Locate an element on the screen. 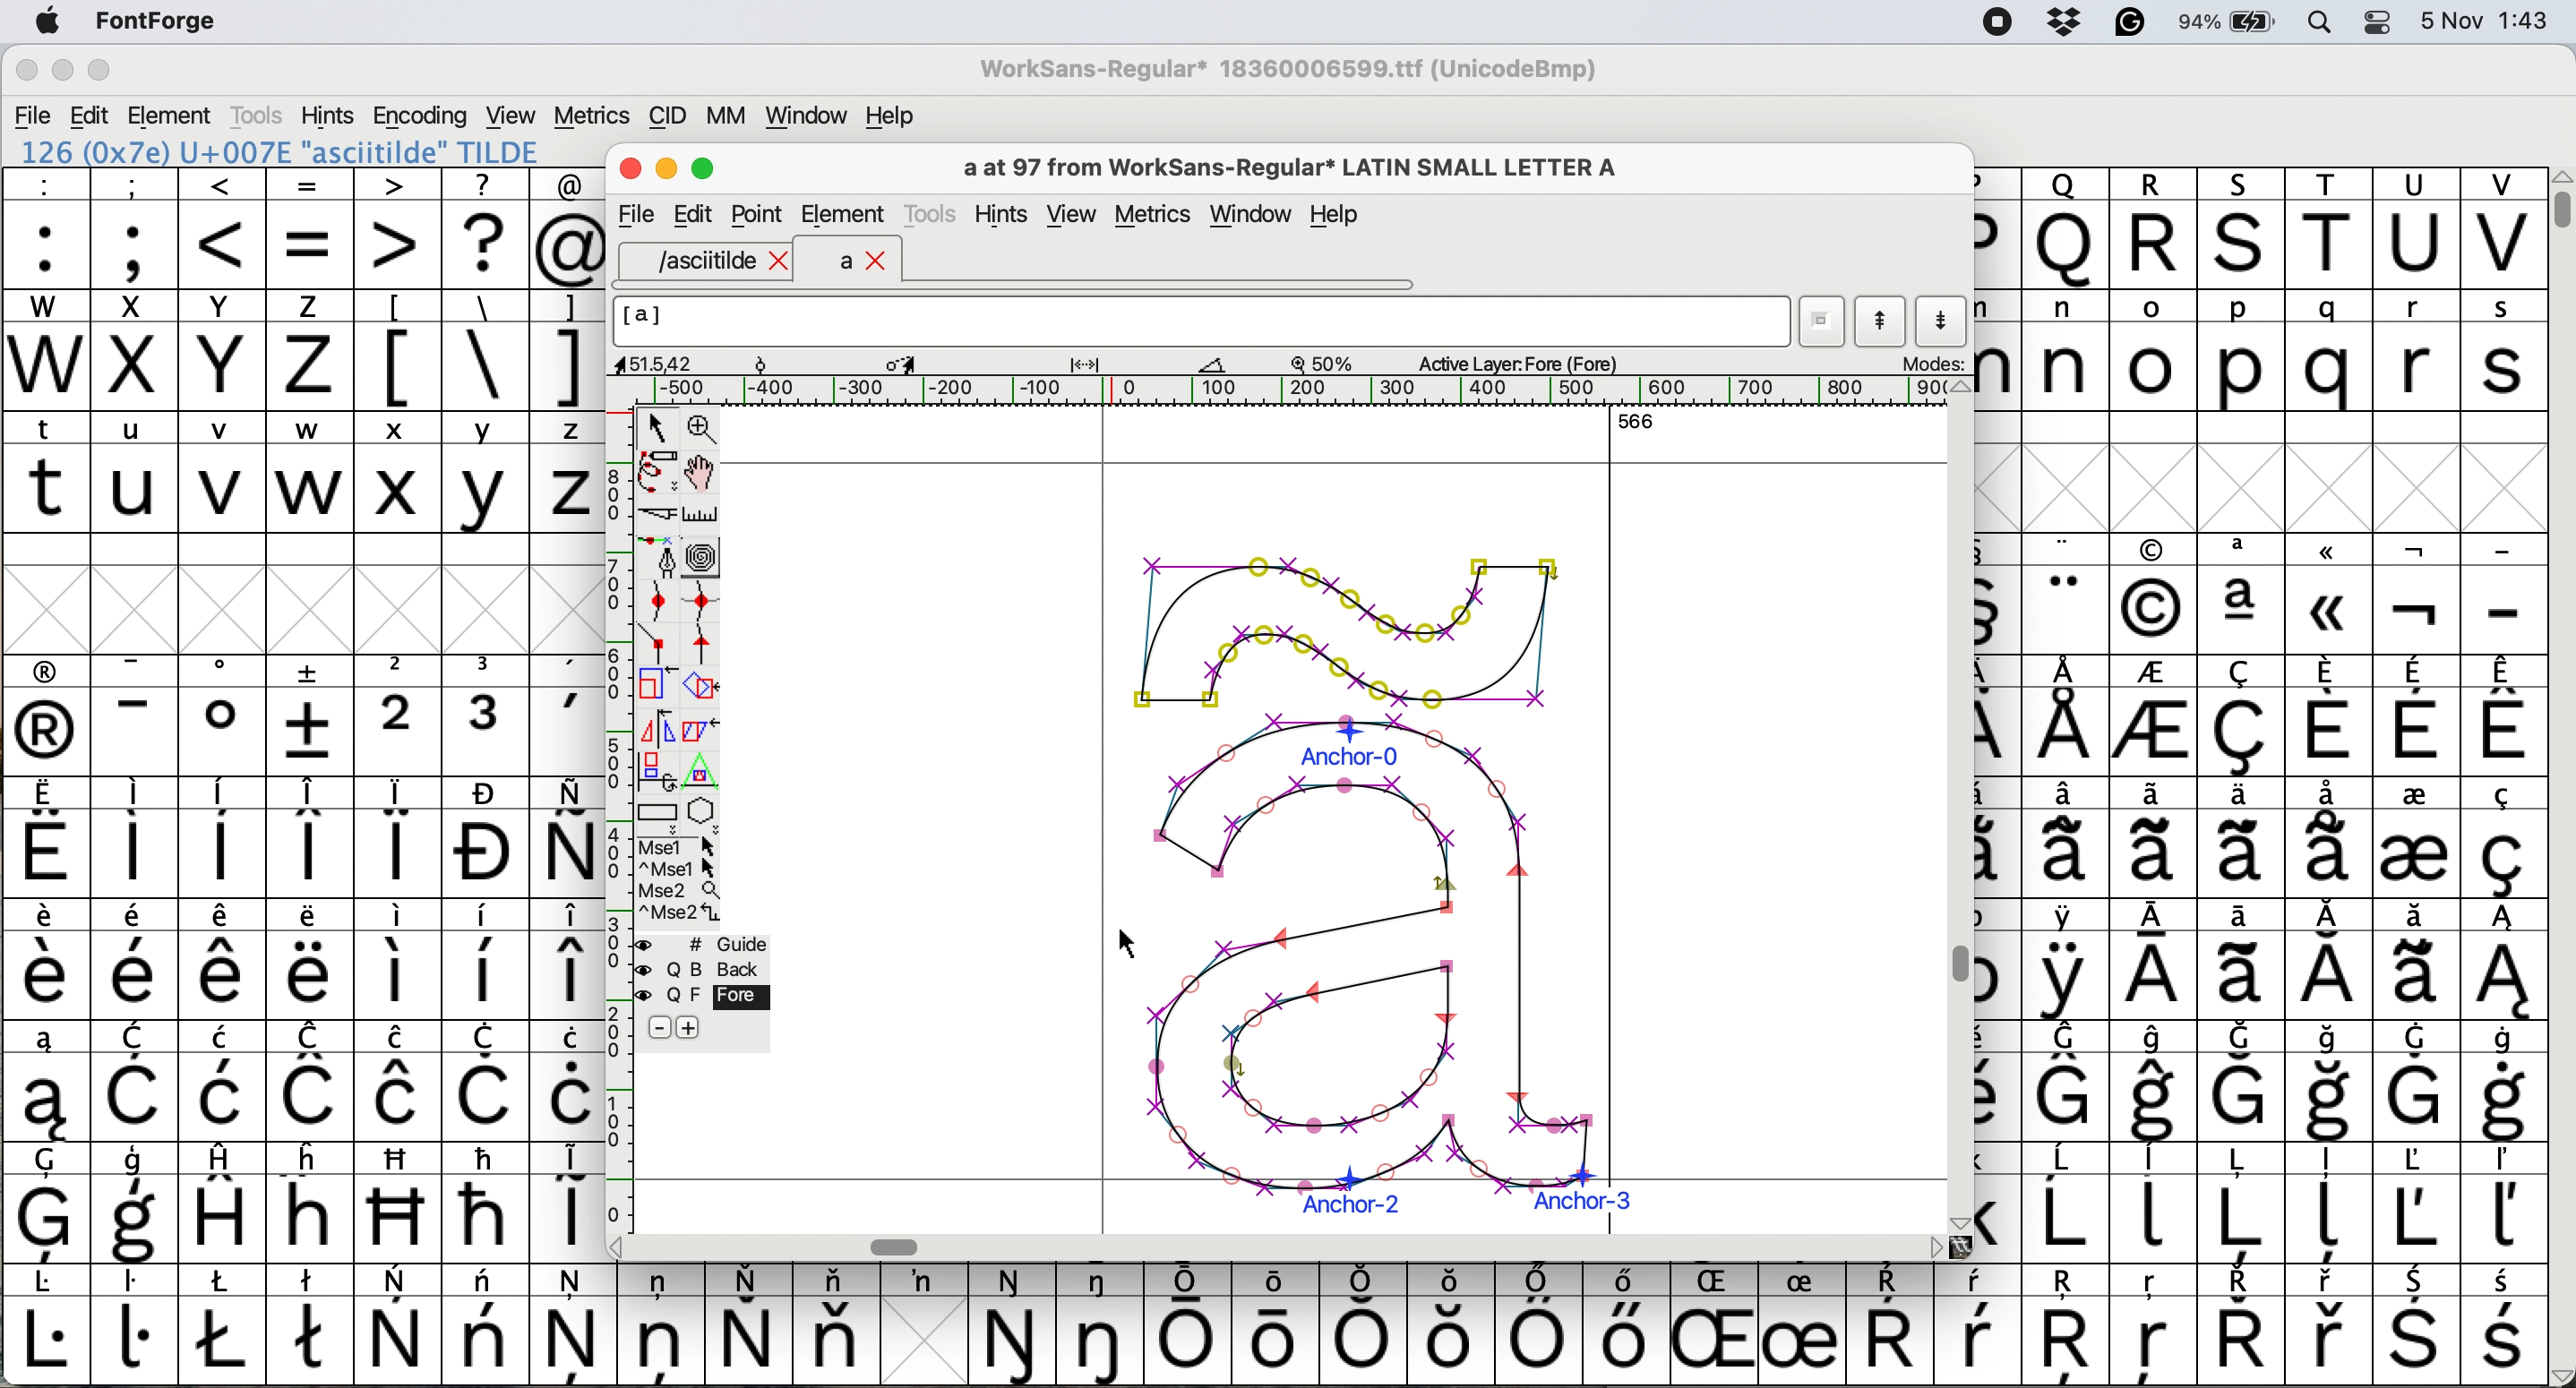 This screenshot has width=2576, height=1388. symbol is located at coordinates (2331, 1326).